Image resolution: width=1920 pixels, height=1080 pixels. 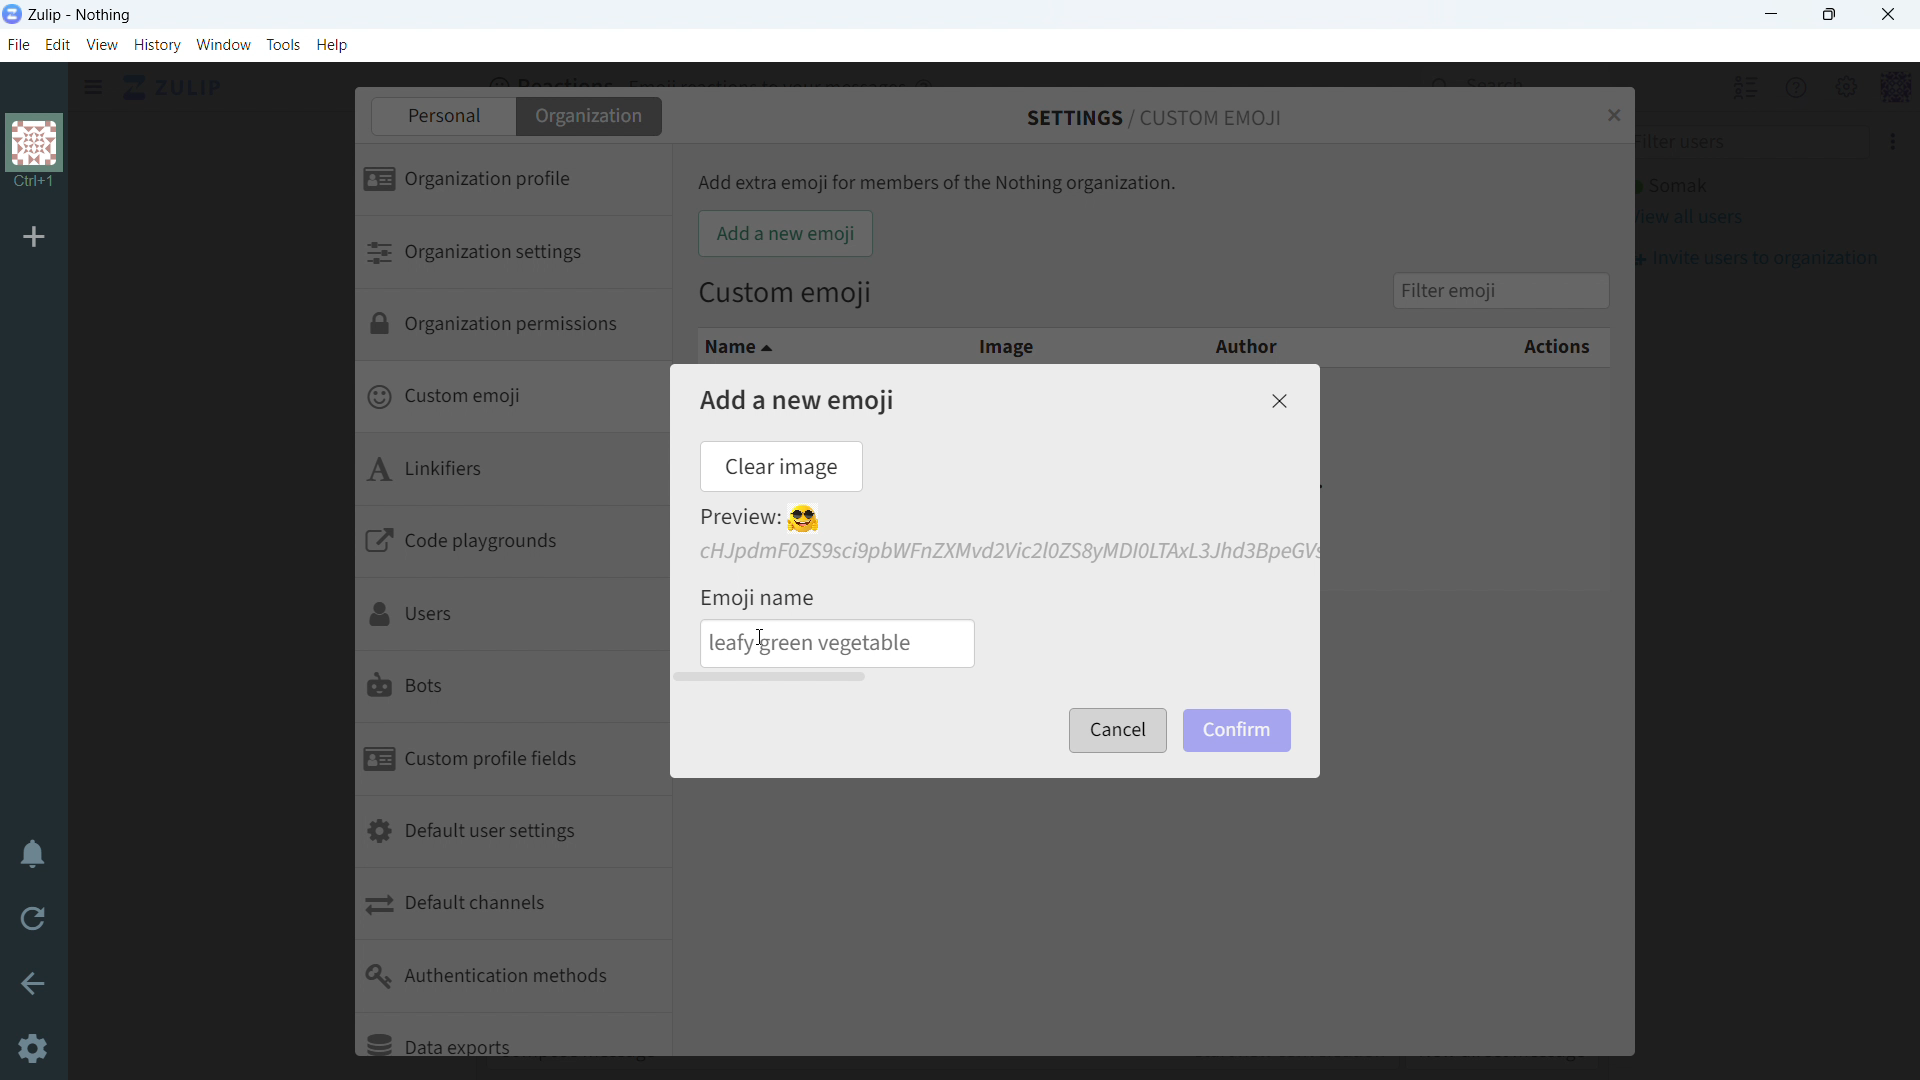 I want to click on users, so click(x=508, y=616).